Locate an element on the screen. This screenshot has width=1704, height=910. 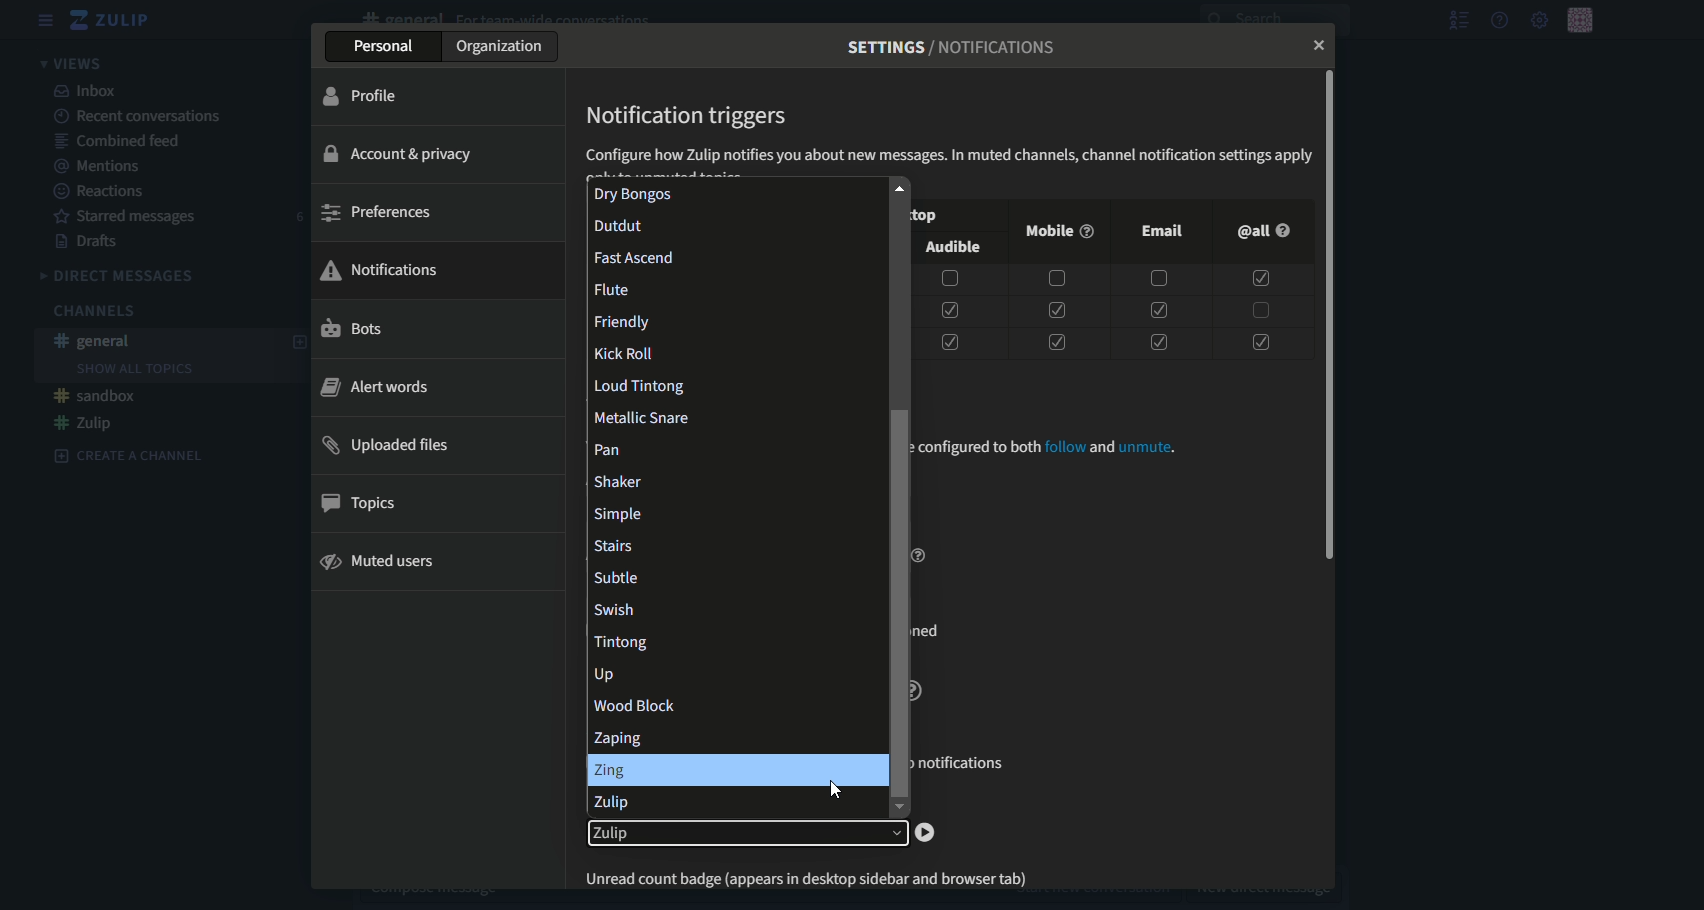
Create a channel is located at coordinates (129, 455).